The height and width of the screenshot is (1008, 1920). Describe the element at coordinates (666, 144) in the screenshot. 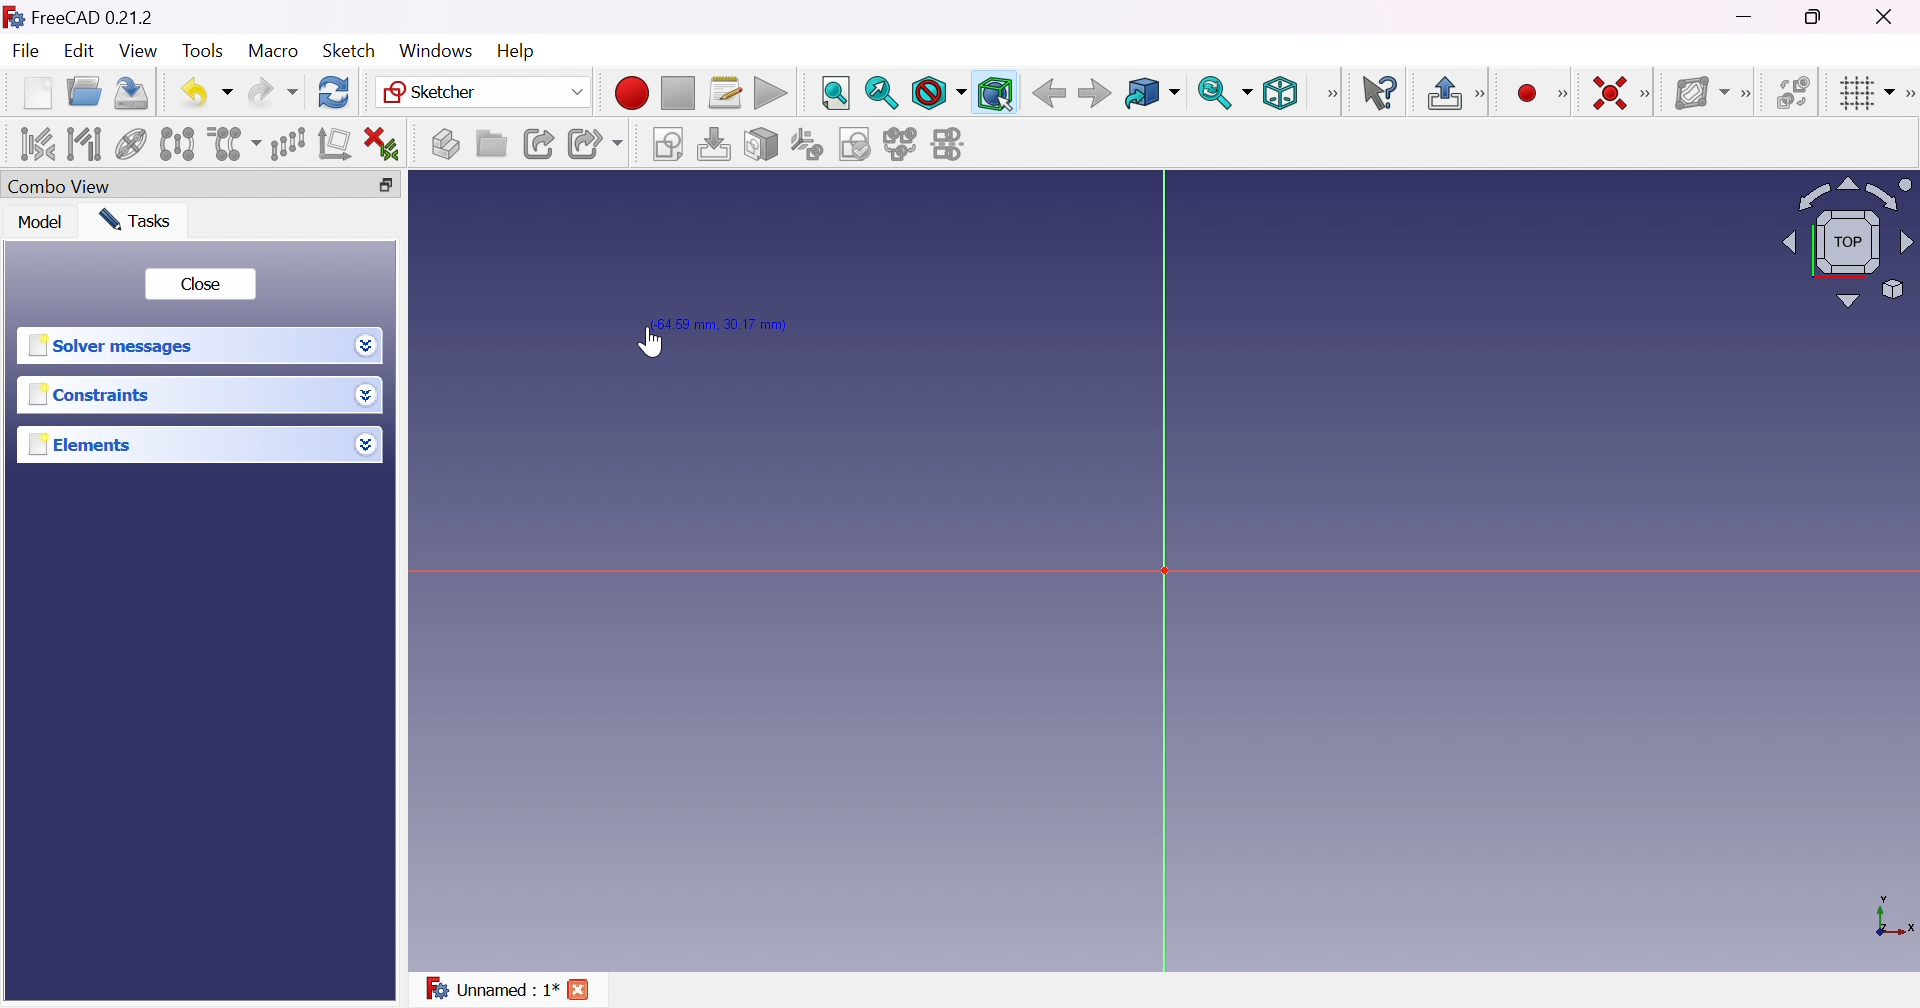

I see `Create sketch` at that location.